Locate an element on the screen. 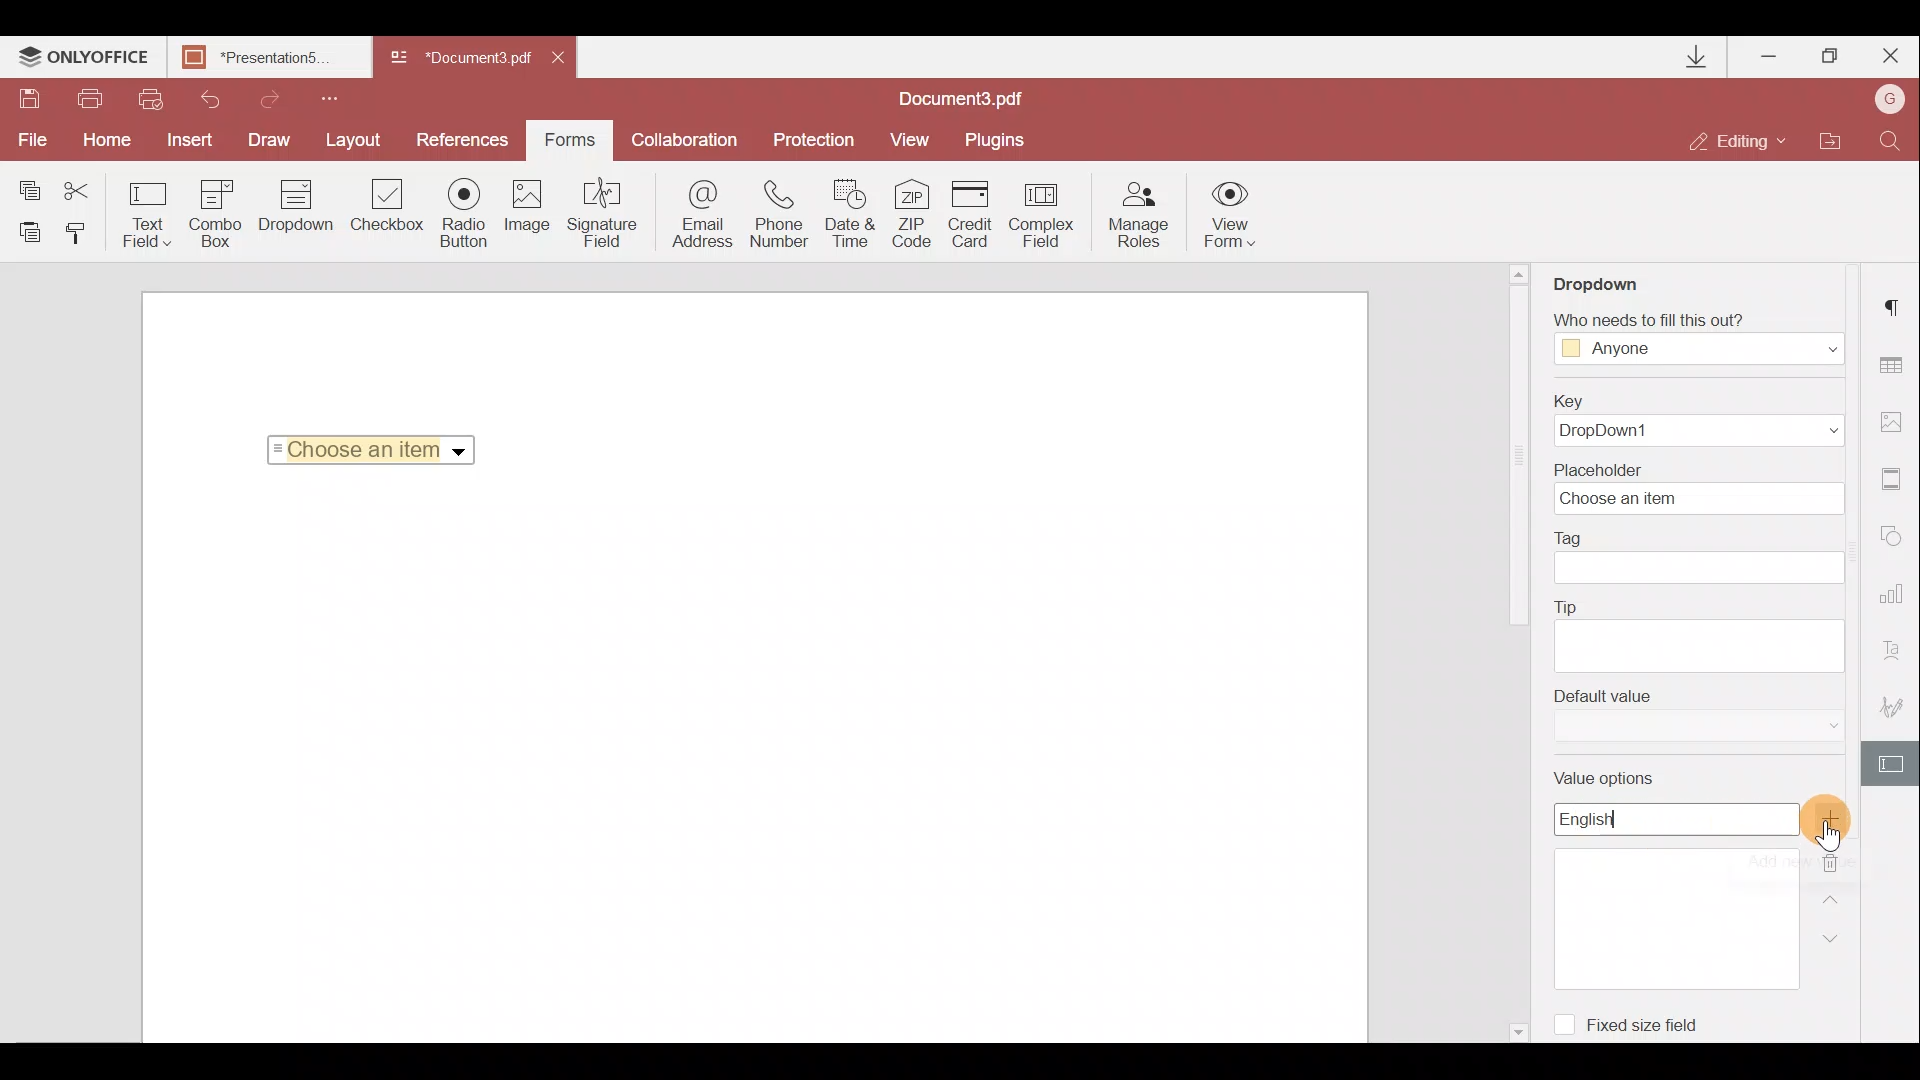 The width and height of the screenshot is (1920, 1080). Downloads is located at coordinates (1698, 57).